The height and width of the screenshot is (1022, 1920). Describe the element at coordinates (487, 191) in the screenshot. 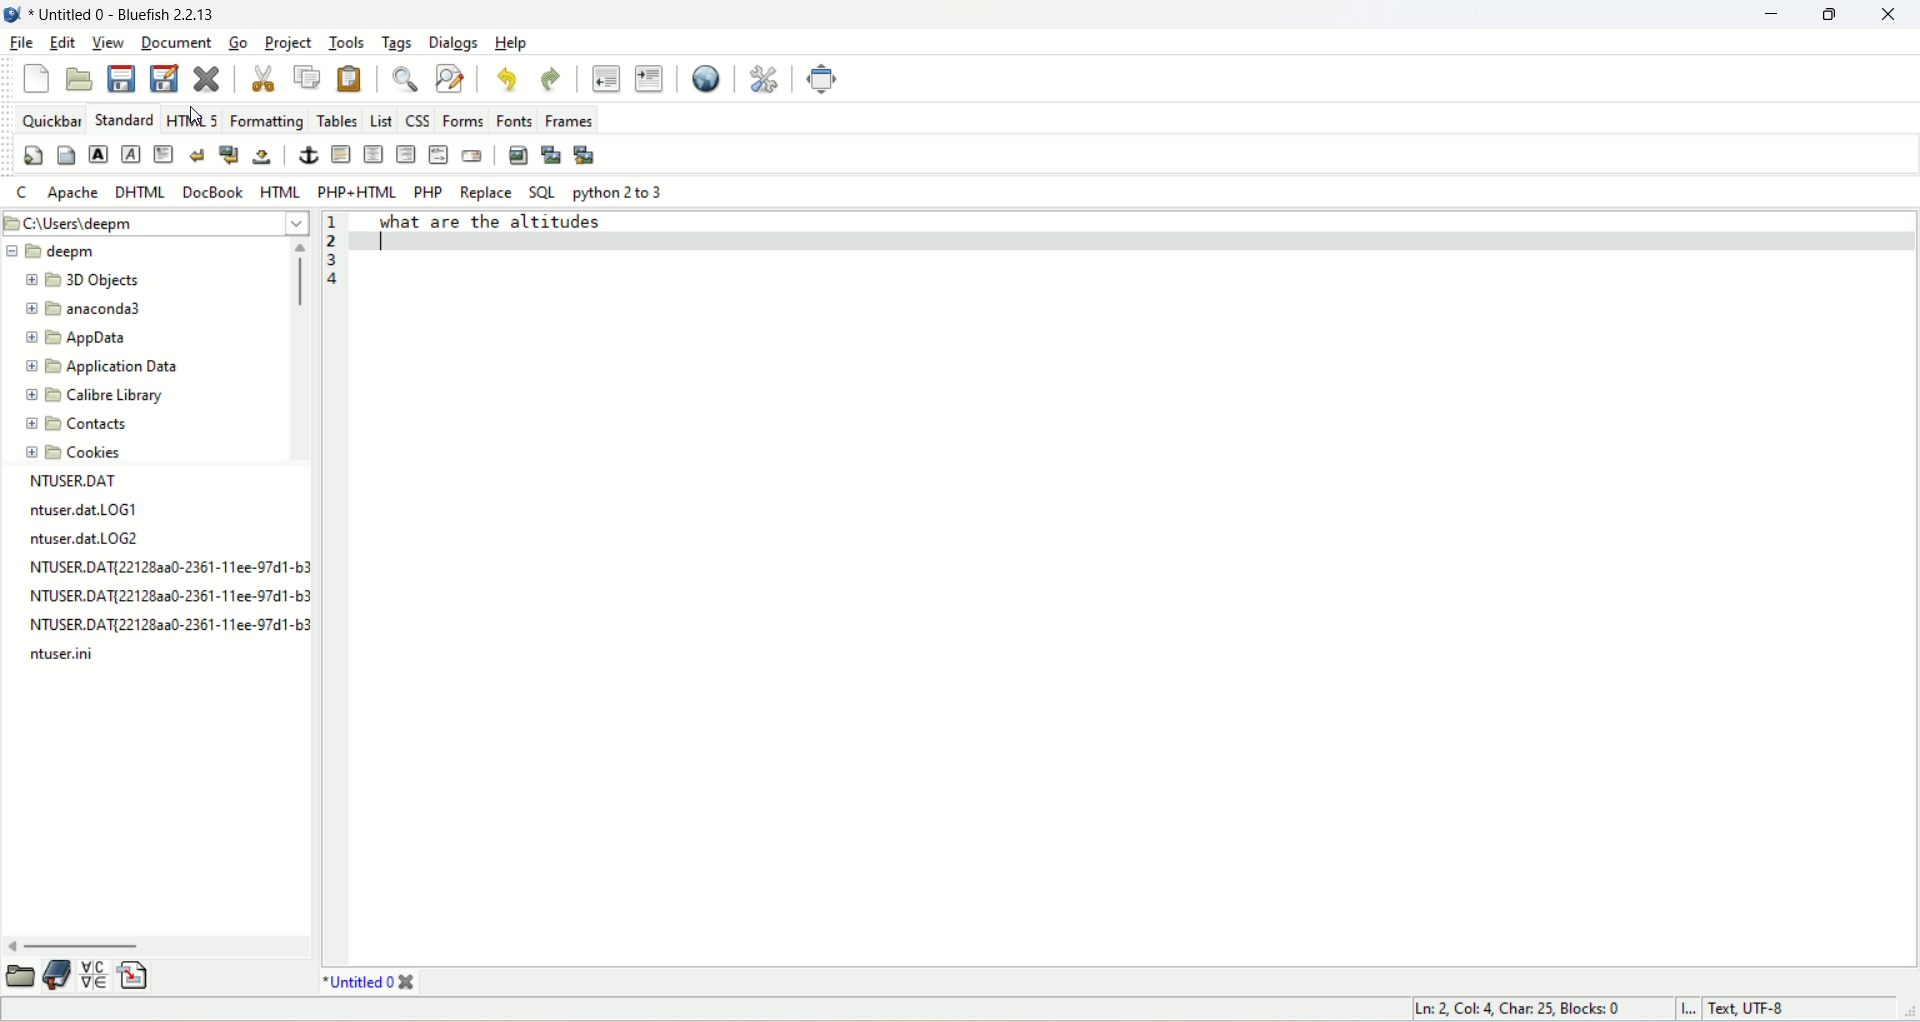

I see `REPLACE` at that location.